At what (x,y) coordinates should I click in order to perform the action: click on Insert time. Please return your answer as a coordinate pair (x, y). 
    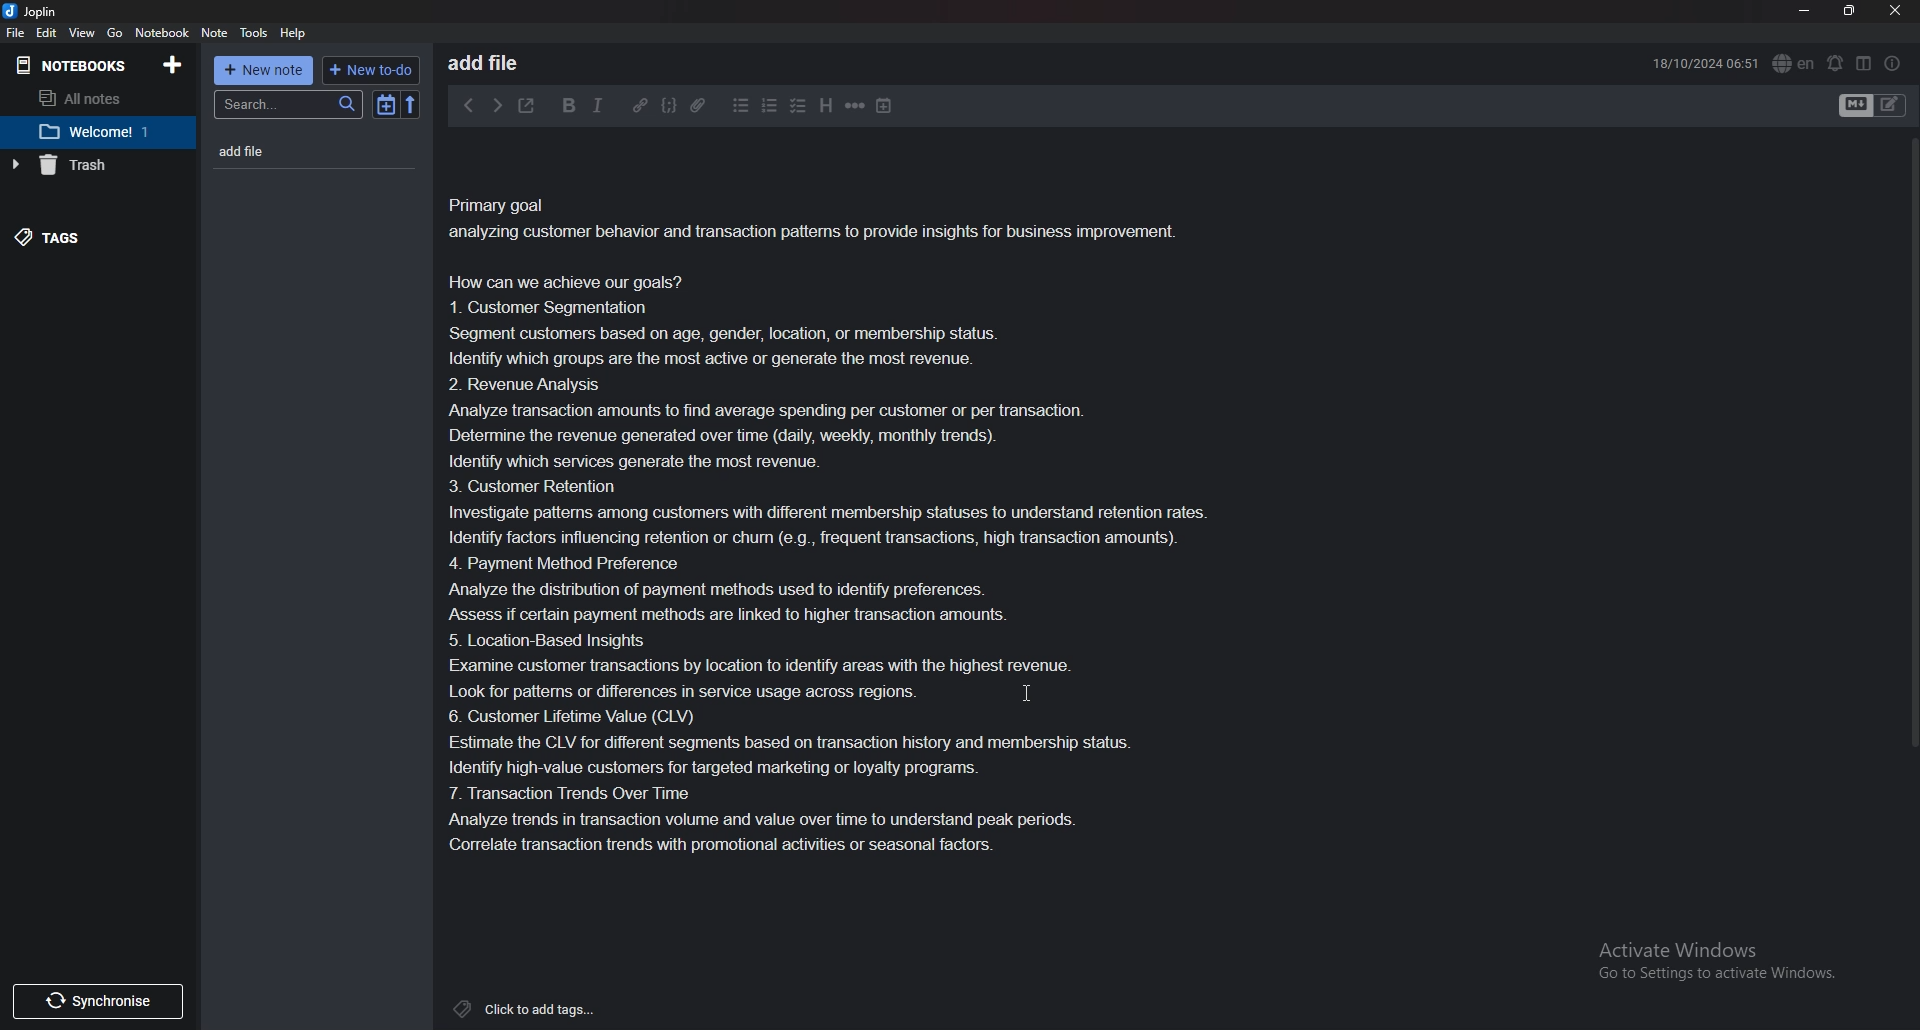
    Looking at the image, I should click on (884, 106).